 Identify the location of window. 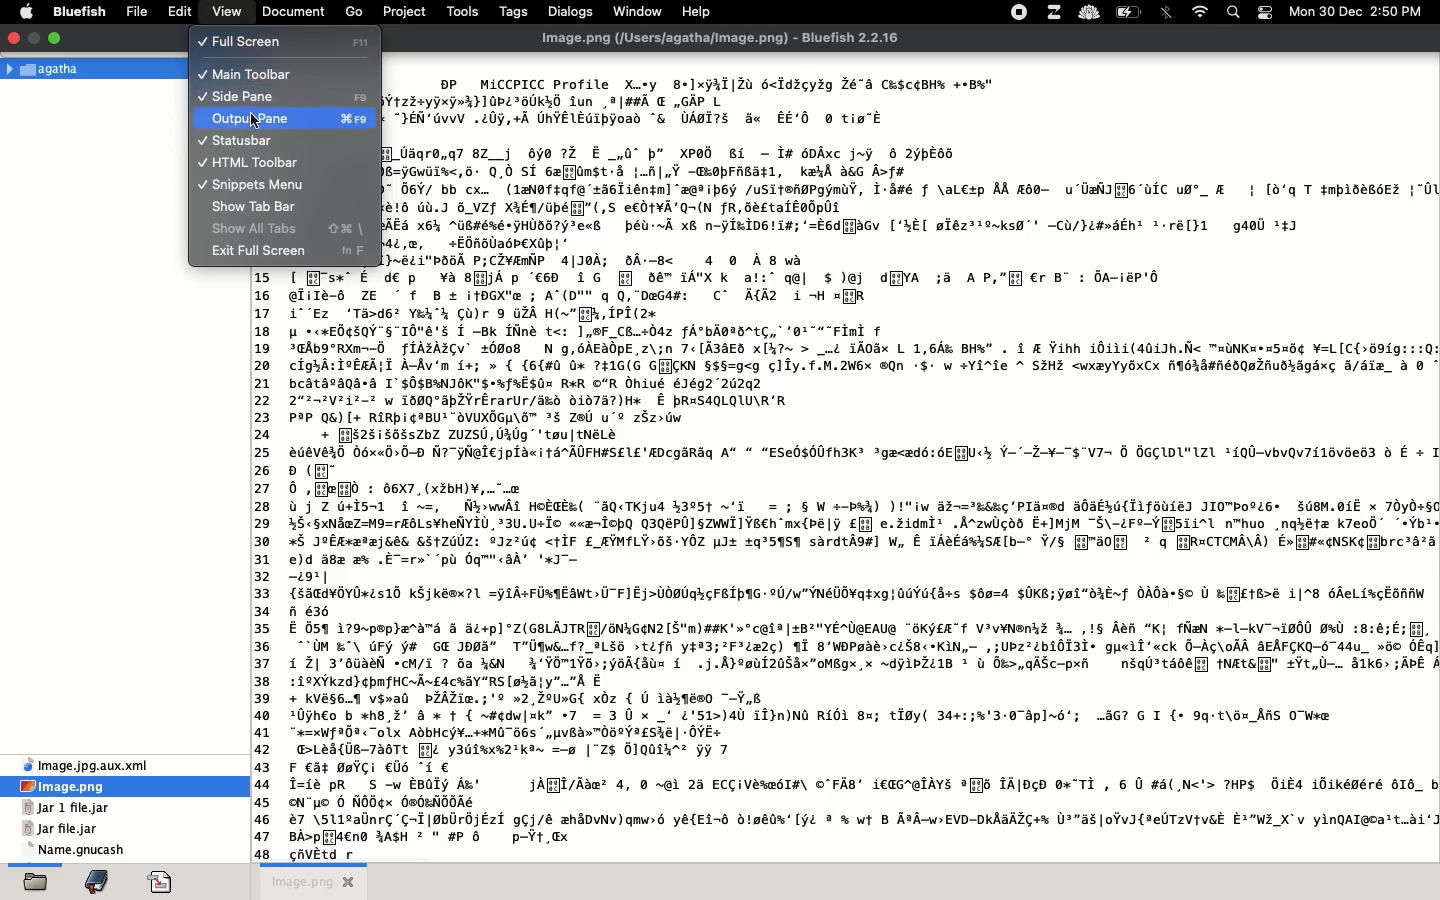
(639, 10).